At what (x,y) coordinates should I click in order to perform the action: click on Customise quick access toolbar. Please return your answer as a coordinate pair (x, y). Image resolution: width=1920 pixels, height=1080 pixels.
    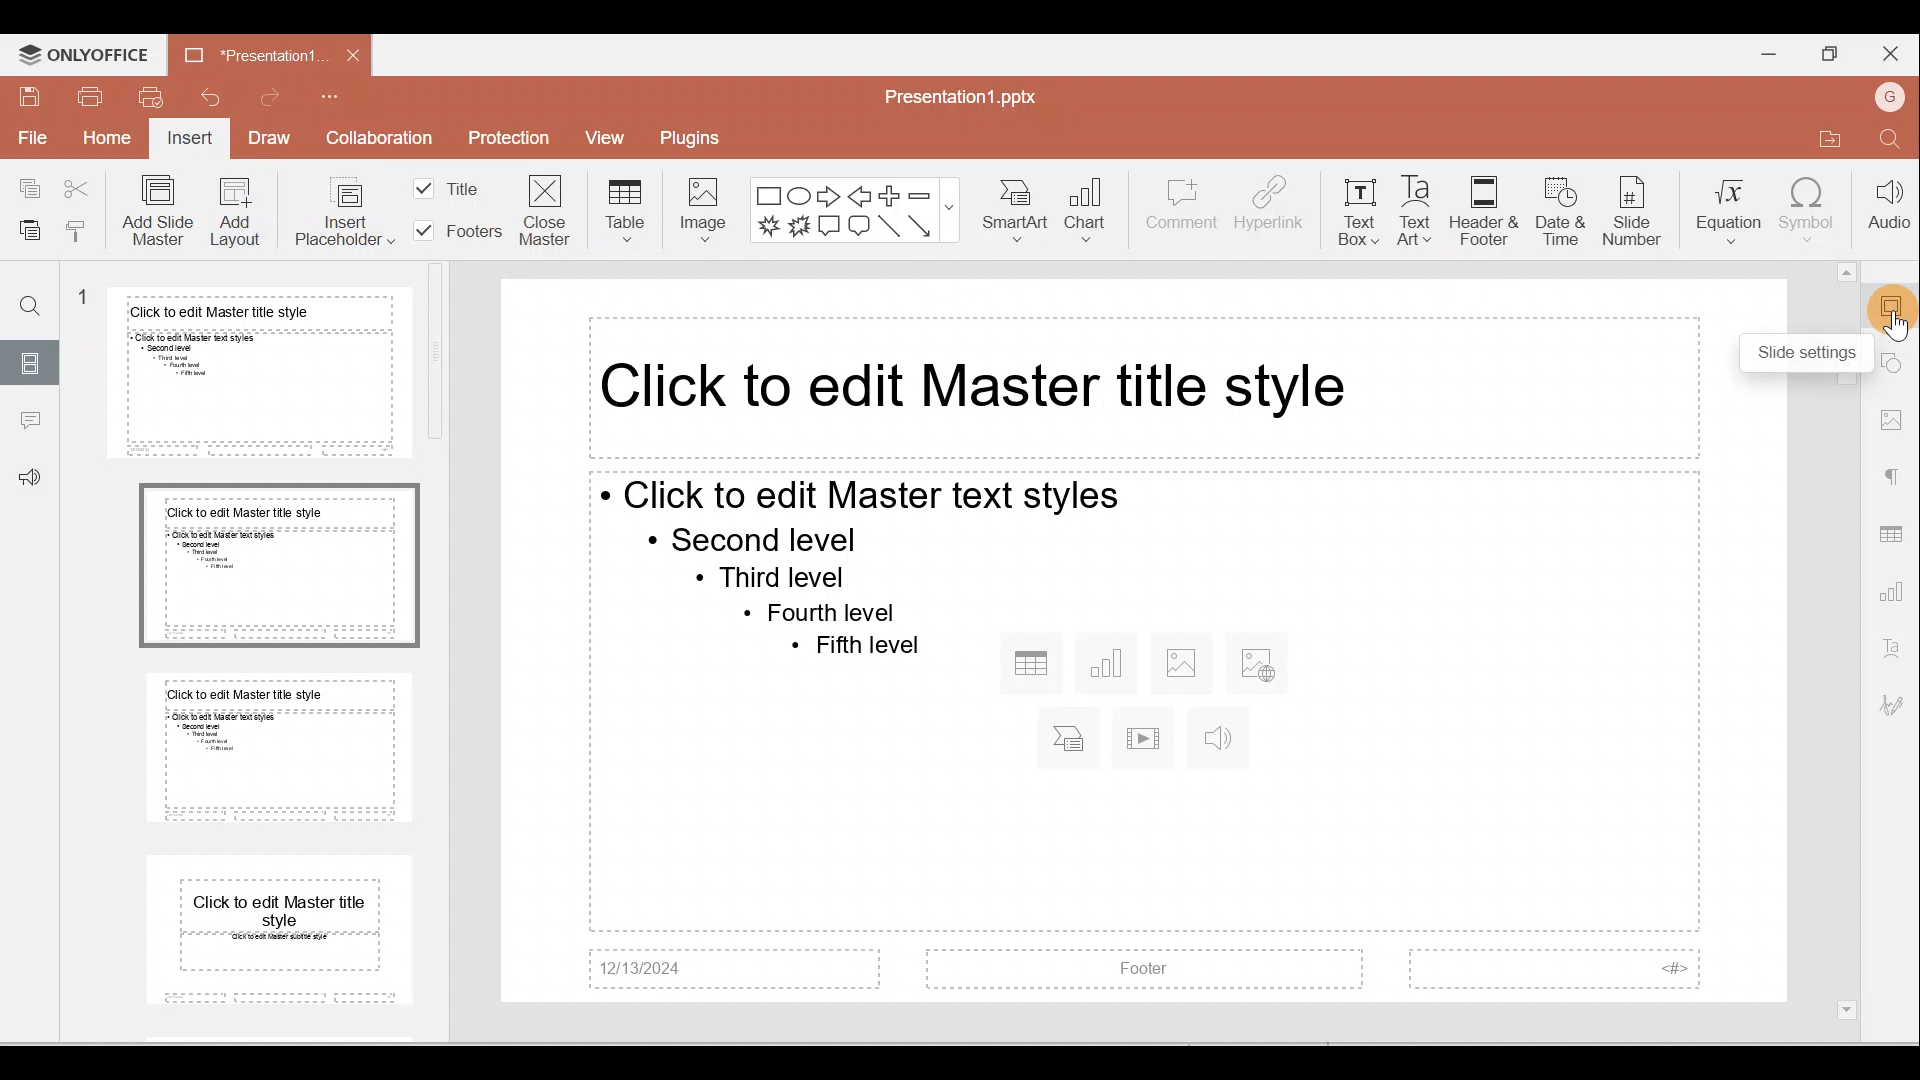
    Looking at the image, I should click on (350, 92).